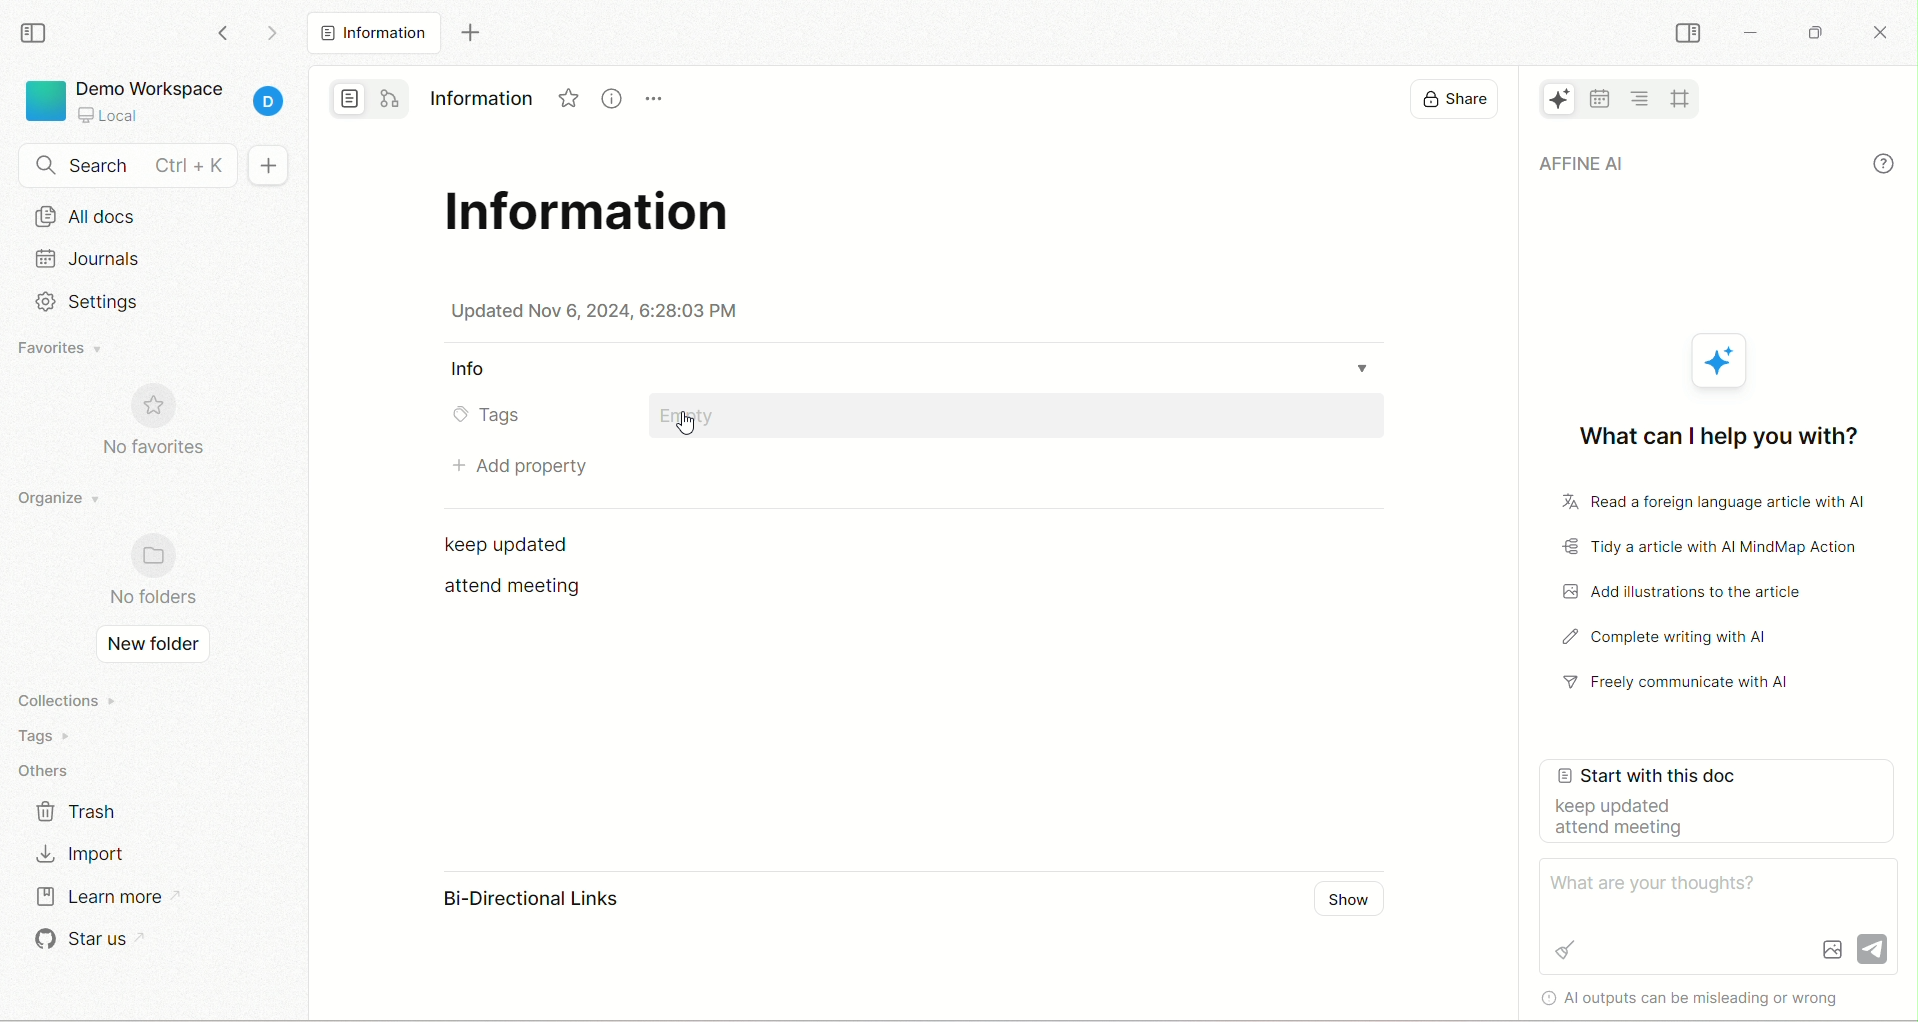 The image size is (1918, 1022). Describe the element at coordinates (1642, 96) in the screenshot. I see `table of content` at that location.